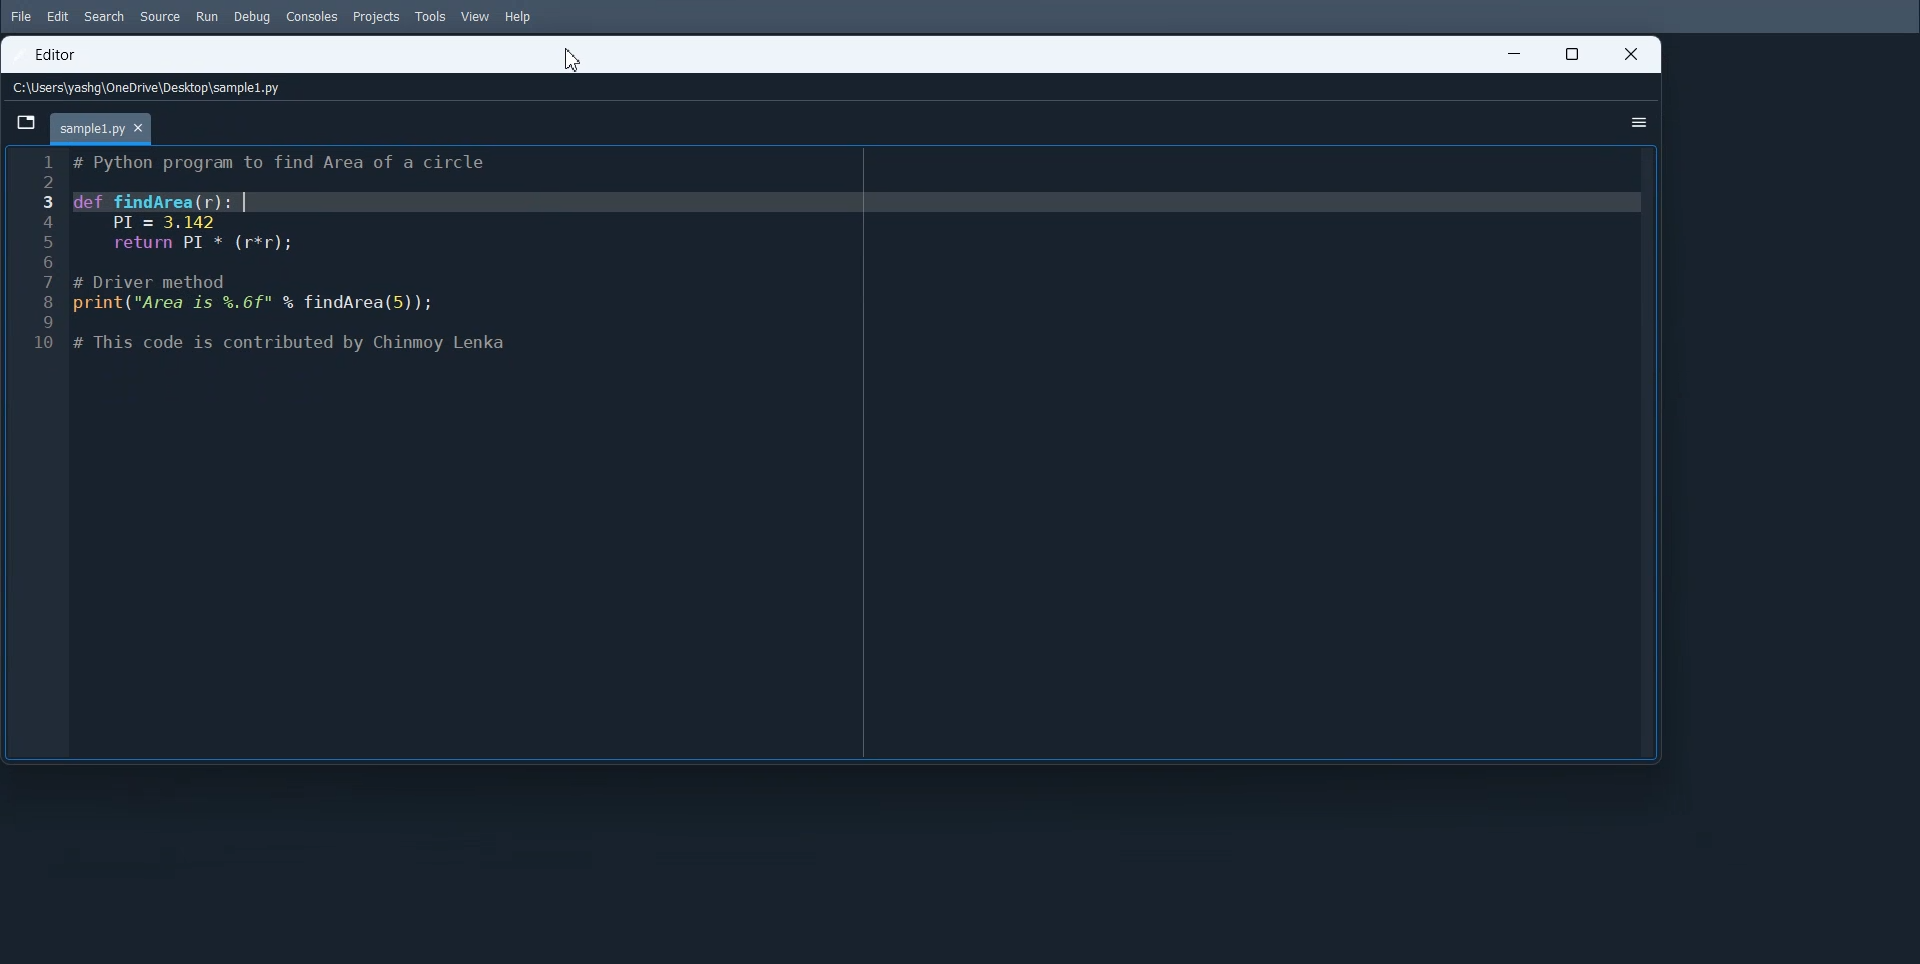  What do you see at coordinates (1626, 57) in the screenshot?
I see `Close` at bounding box center [1626, 57].